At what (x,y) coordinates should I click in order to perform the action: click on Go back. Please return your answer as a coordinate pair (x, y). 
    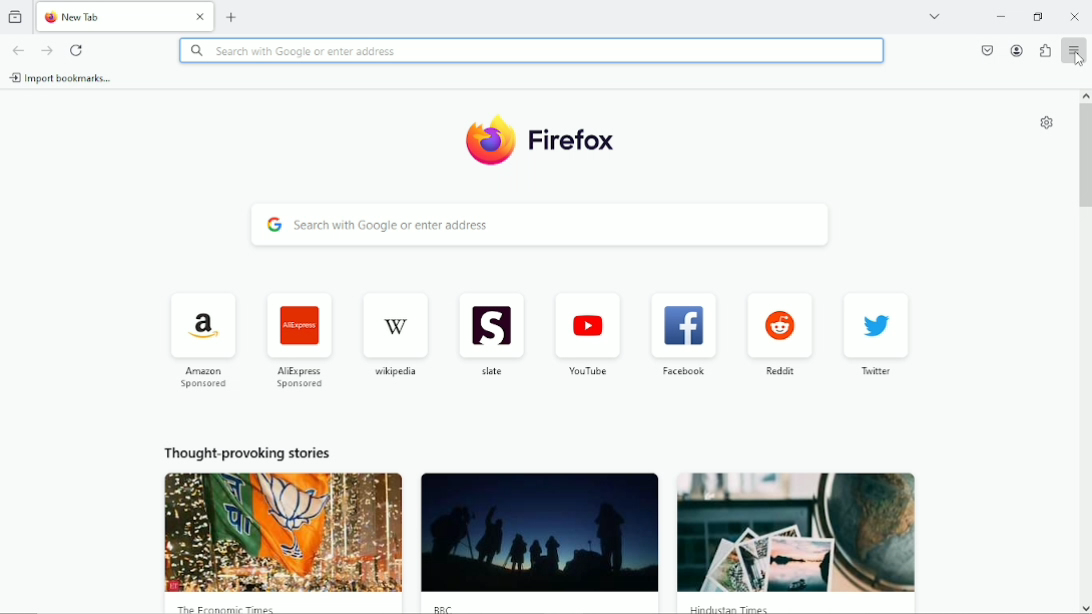
    Looking at the image, I should click on (18, 49).